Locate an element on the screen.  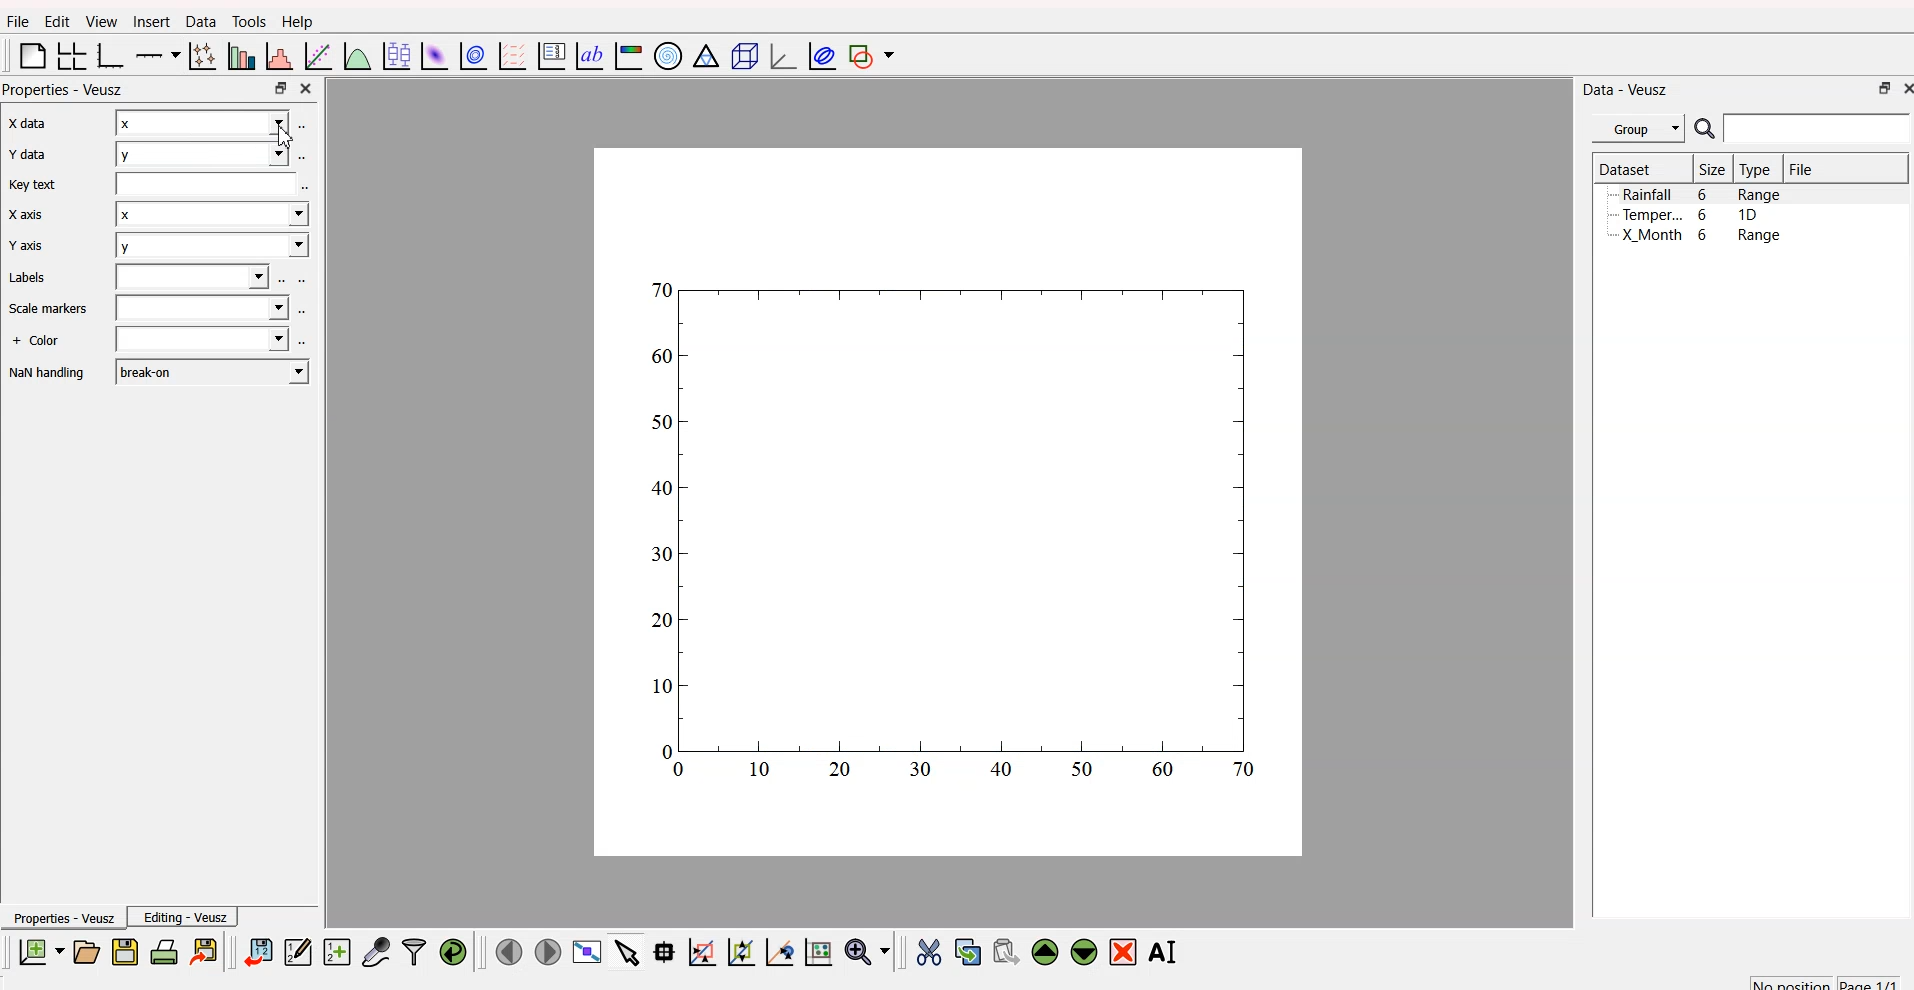
view plot full screen is located at coordinates (587, 952).